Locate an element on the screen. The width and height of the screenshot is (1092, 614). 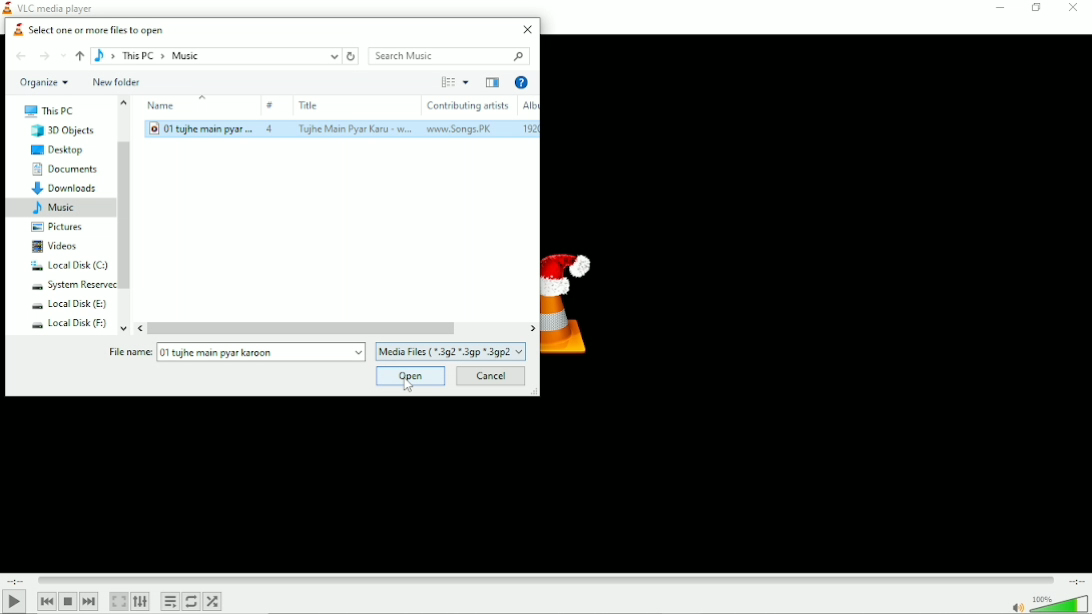
# is located at coordinates (271, 105).